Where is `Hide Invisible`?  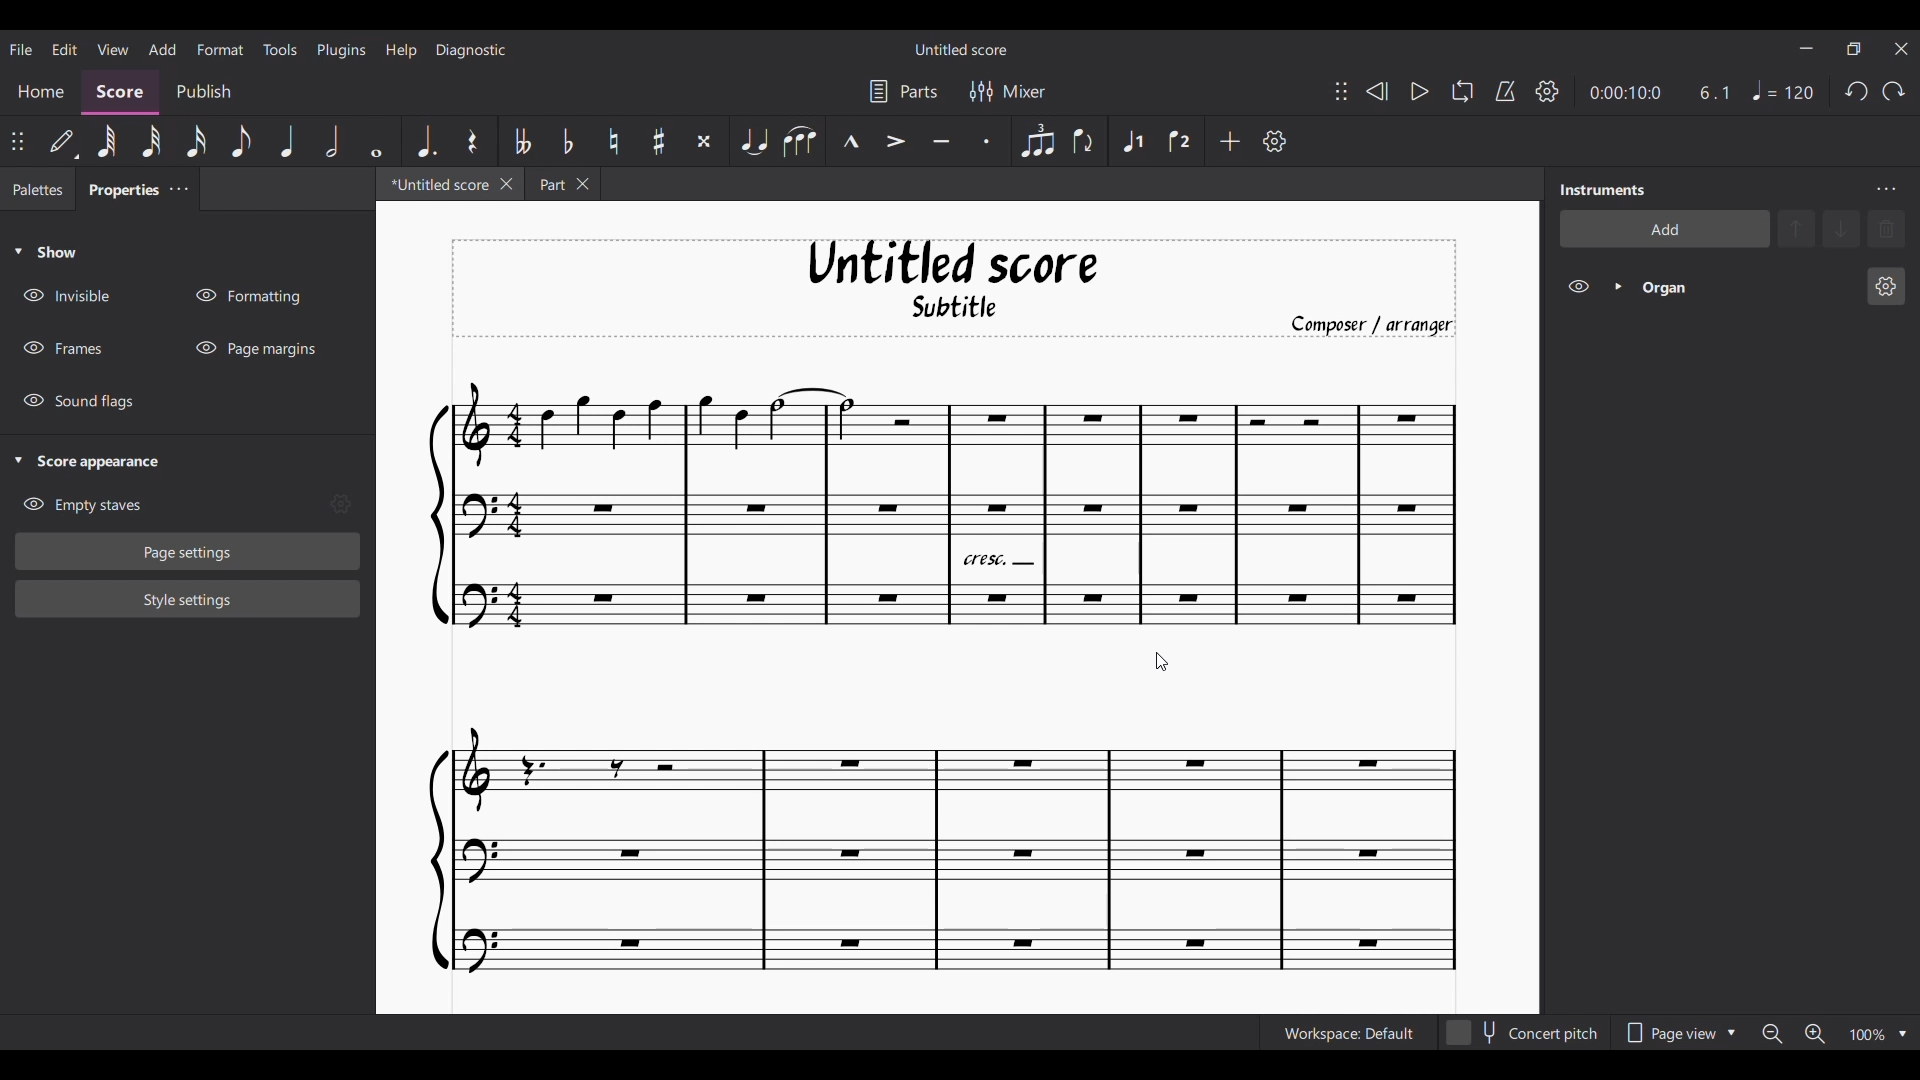 Hide Invisible is located at coordinates (66, 295).